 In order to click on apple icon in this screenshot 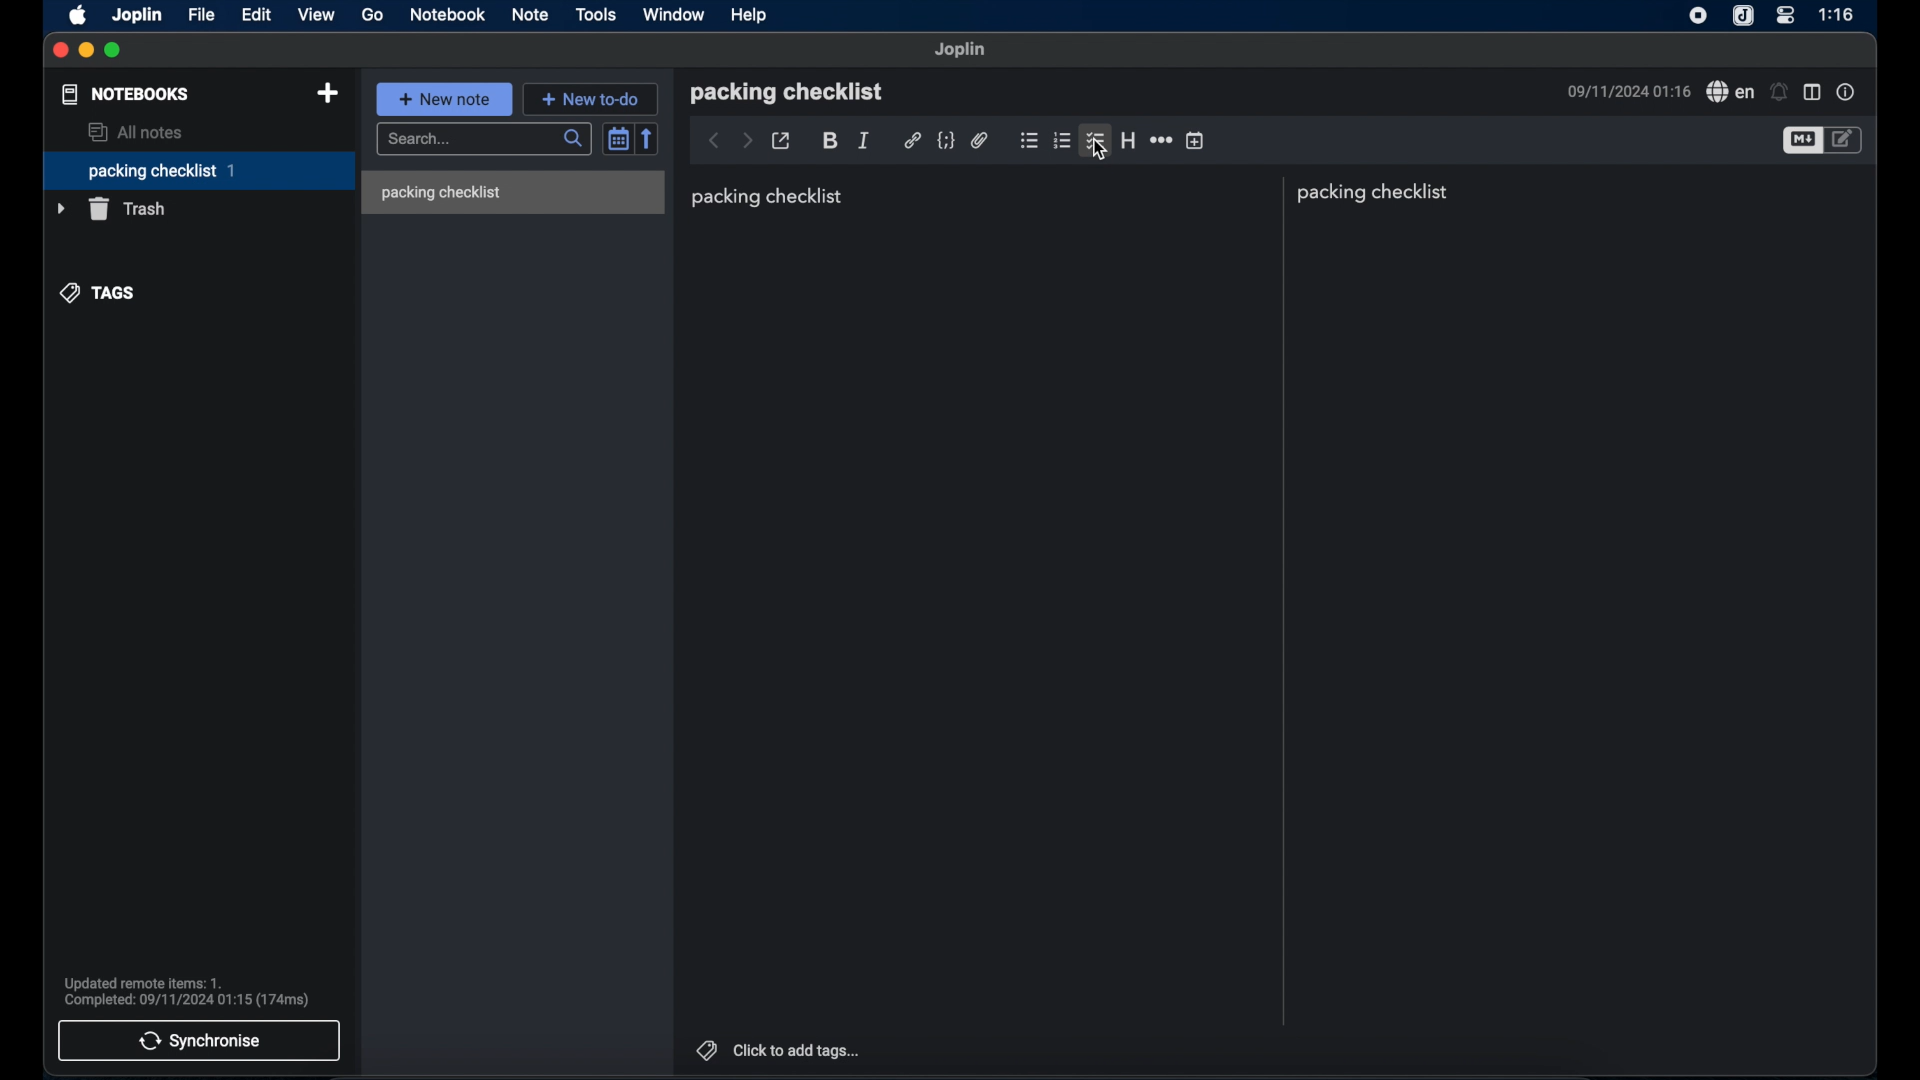, I will do `click(77, 16)`.